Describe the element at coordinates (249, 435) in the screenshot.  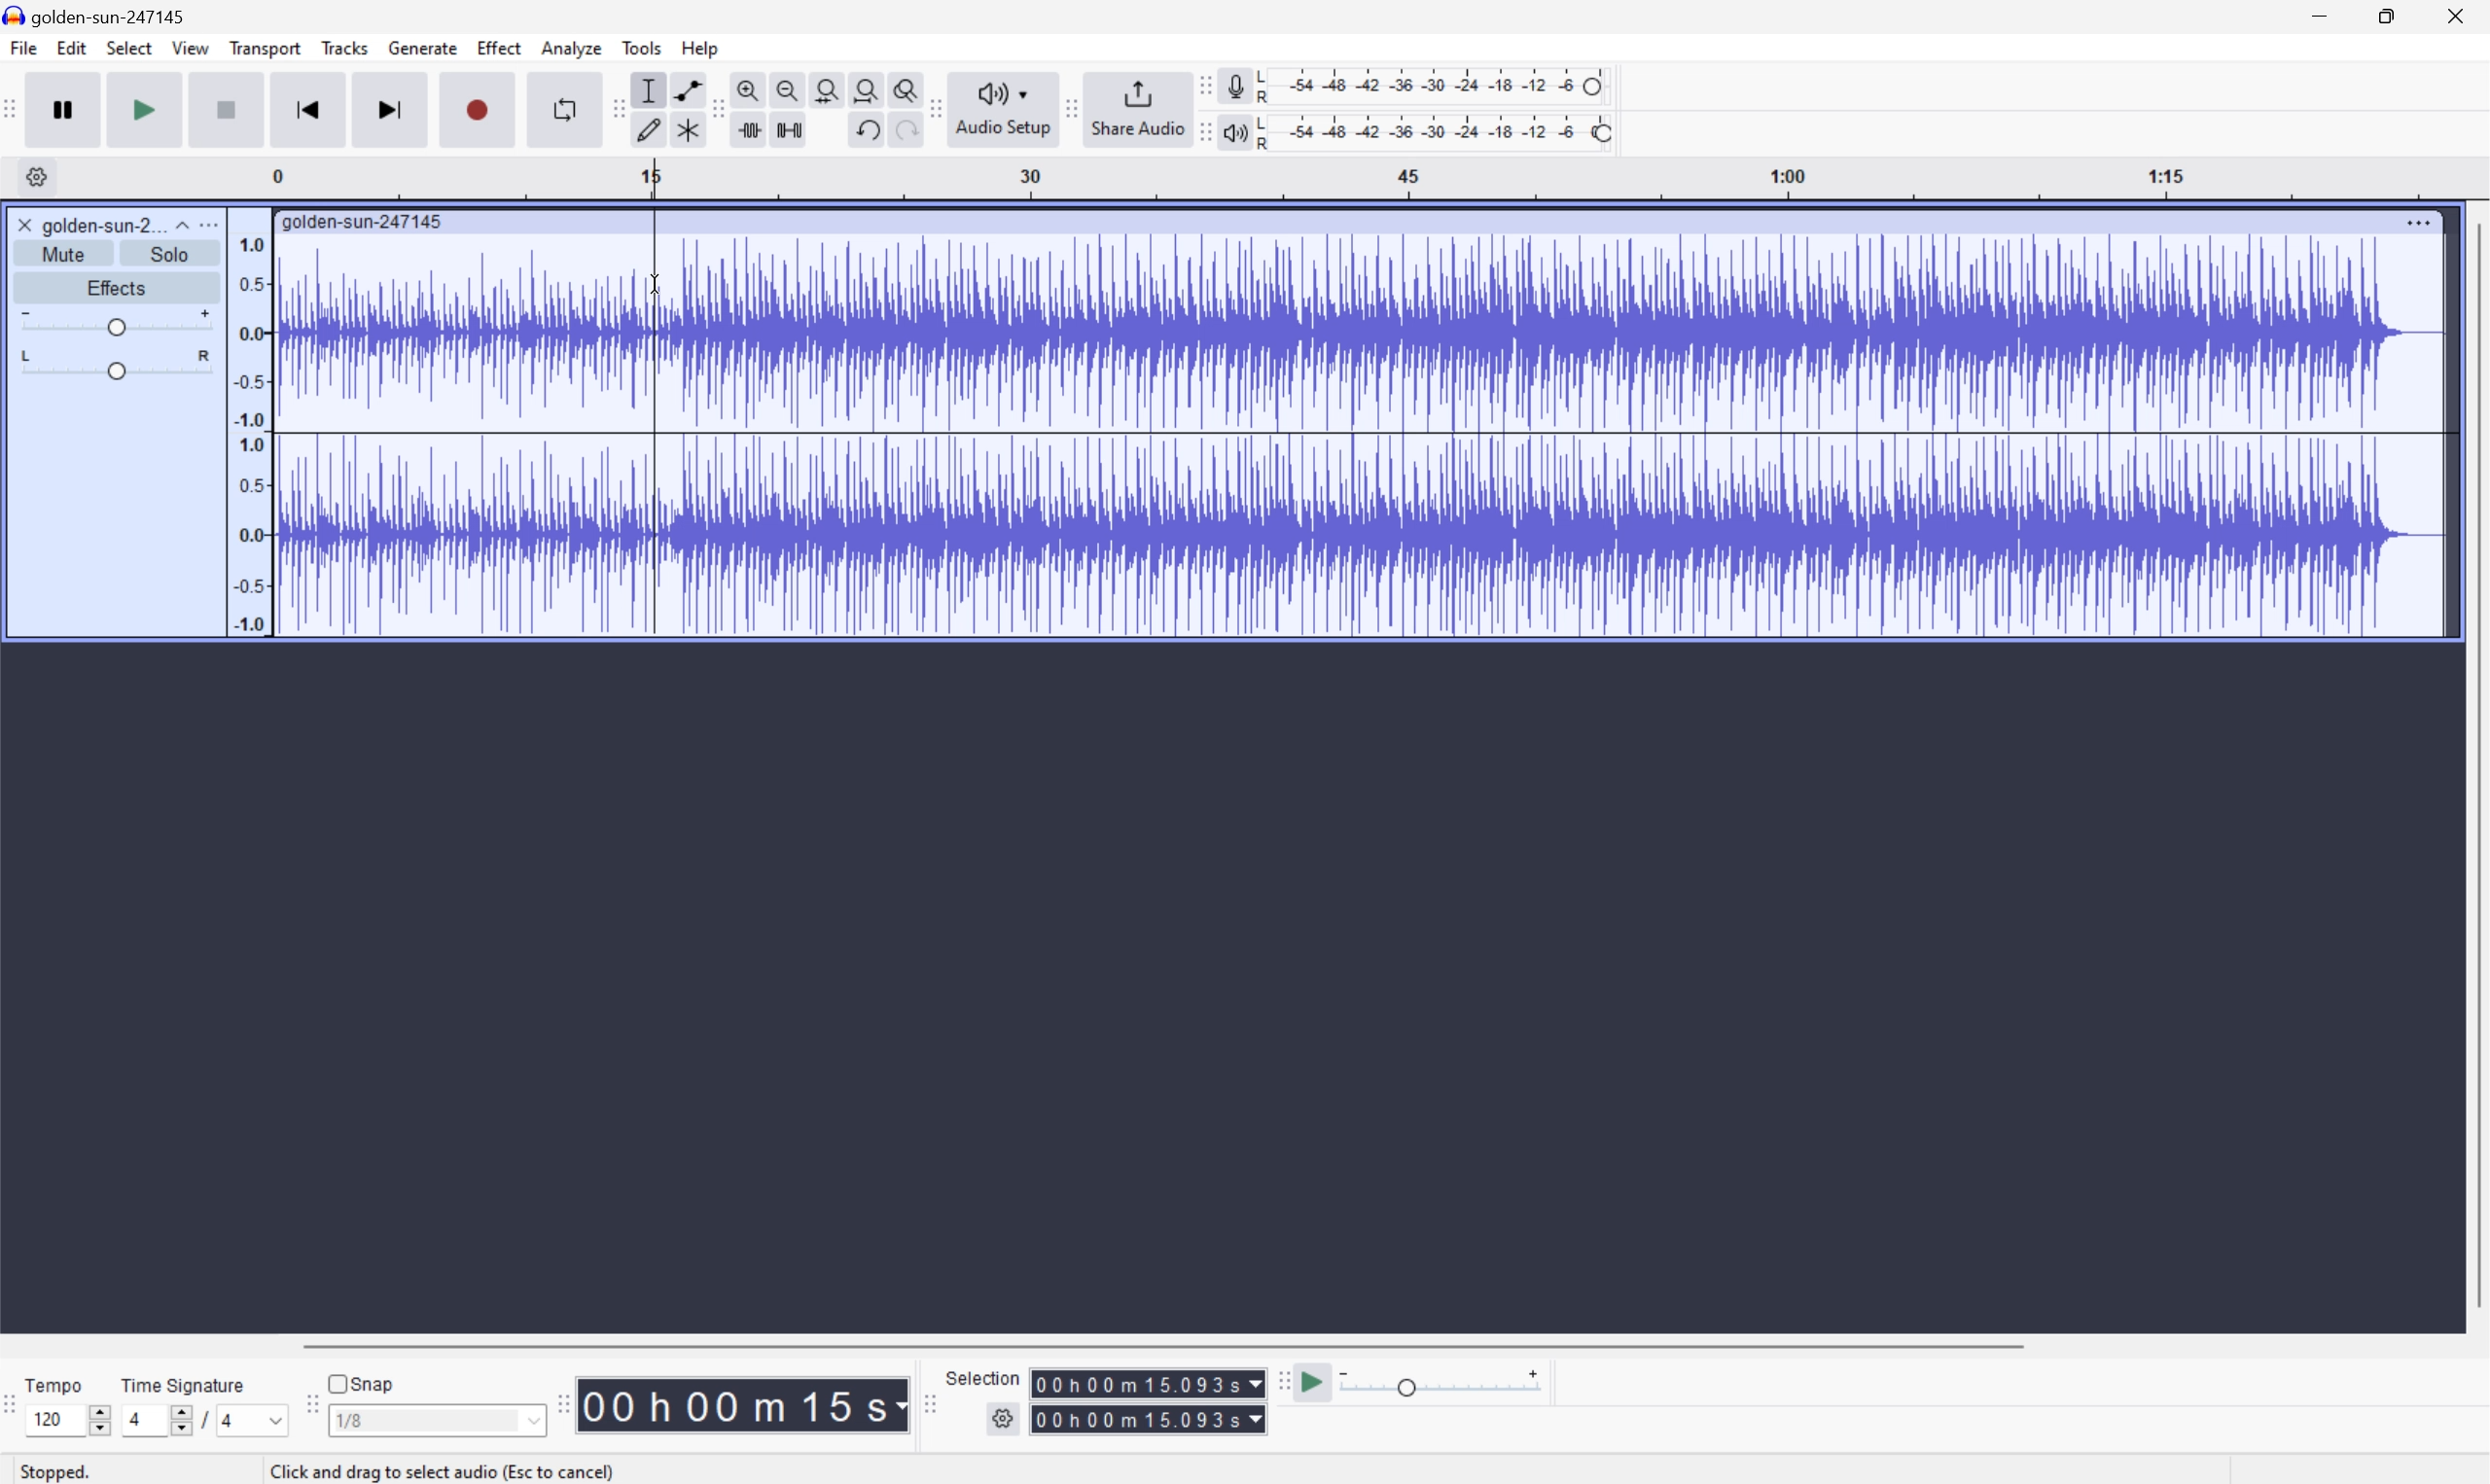
I see `Frequencies` at that location.